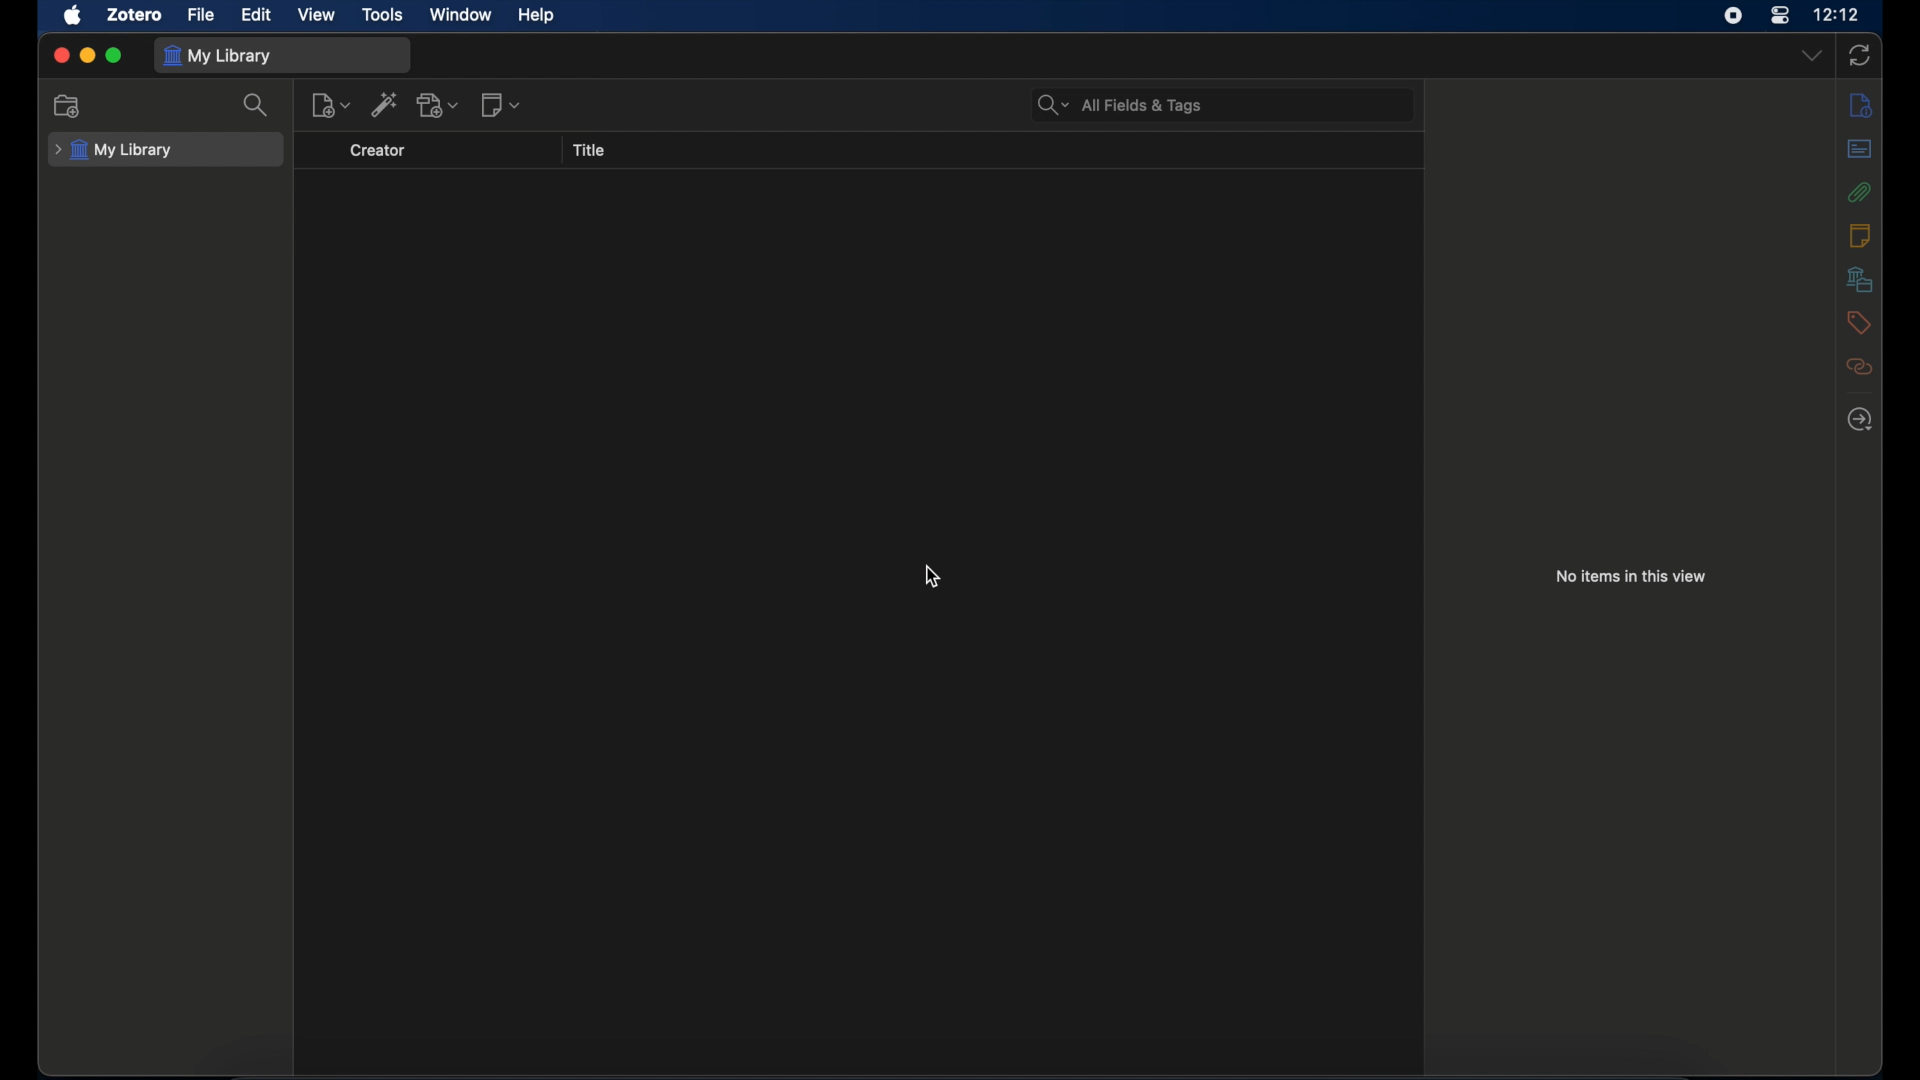  I want to click on edit, so click(258, 15).